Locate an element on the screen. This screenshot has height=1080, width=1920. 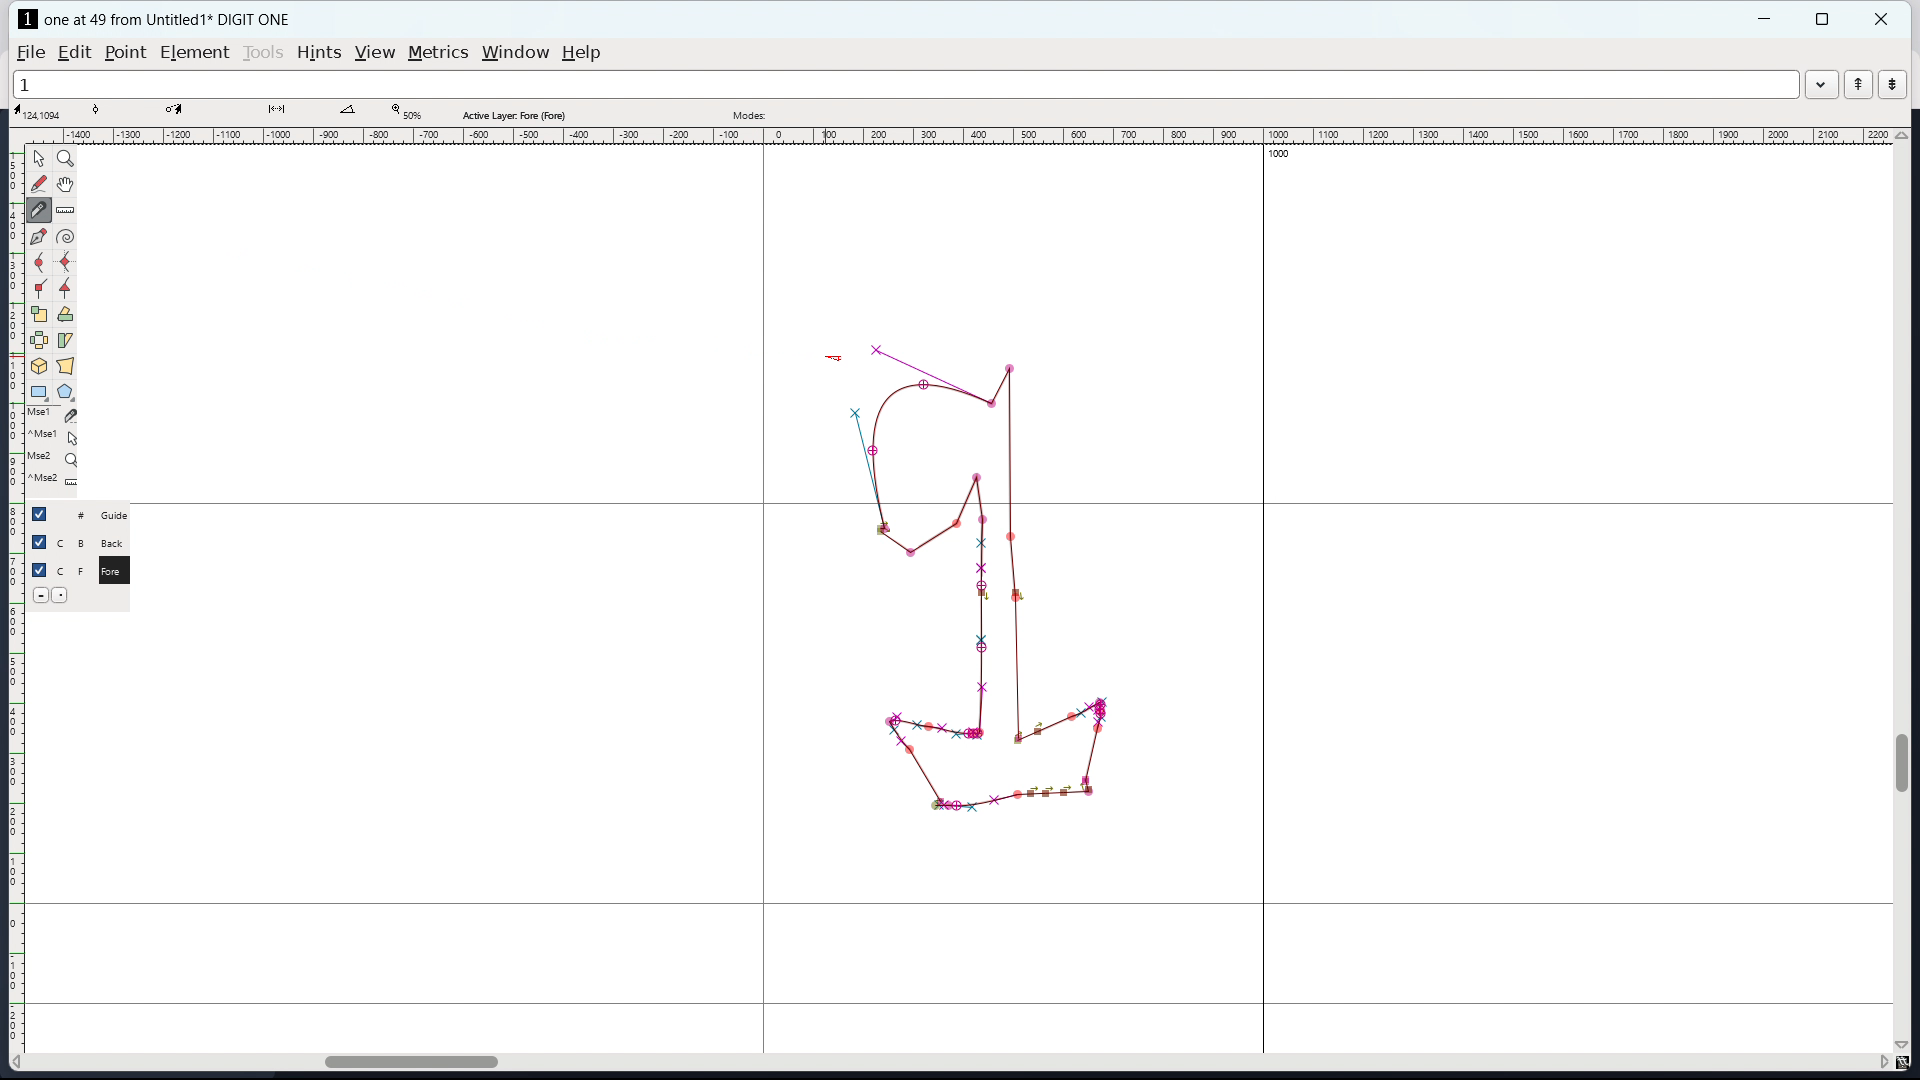
scroll right is located at coordinates (1881, 1063).